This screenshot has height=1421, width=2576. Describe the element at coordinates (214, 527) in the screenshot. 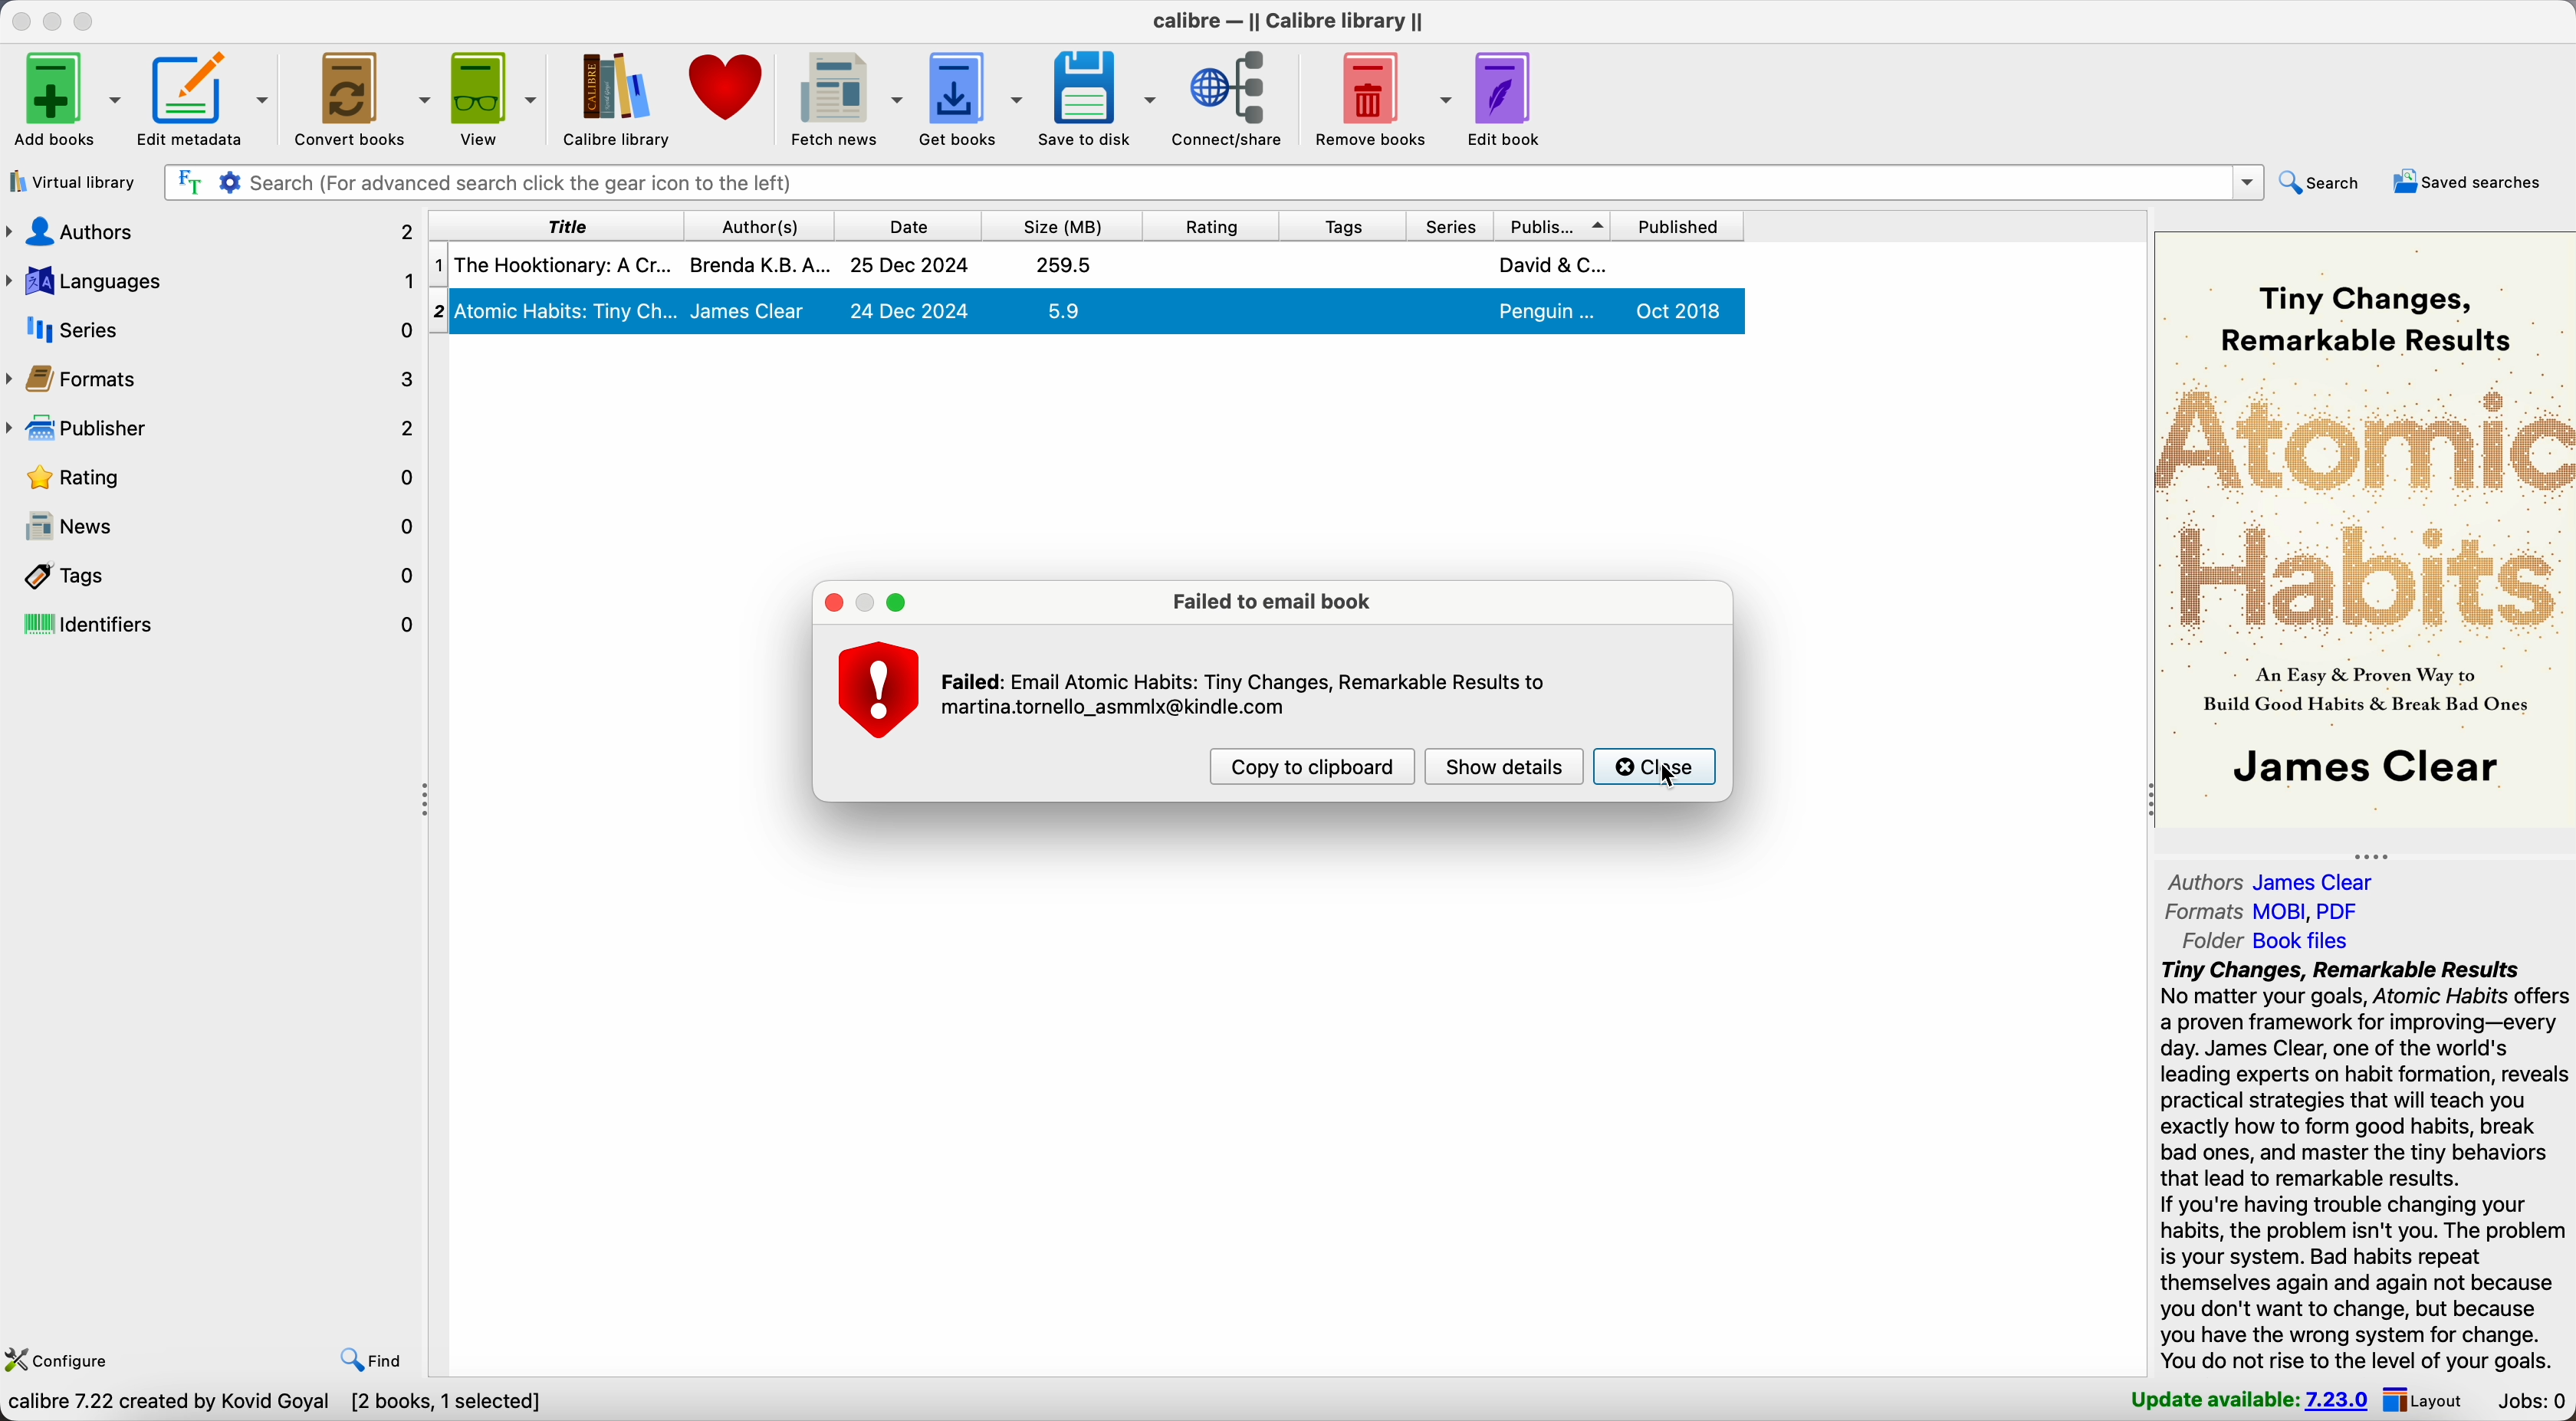

I see `news` at that location.